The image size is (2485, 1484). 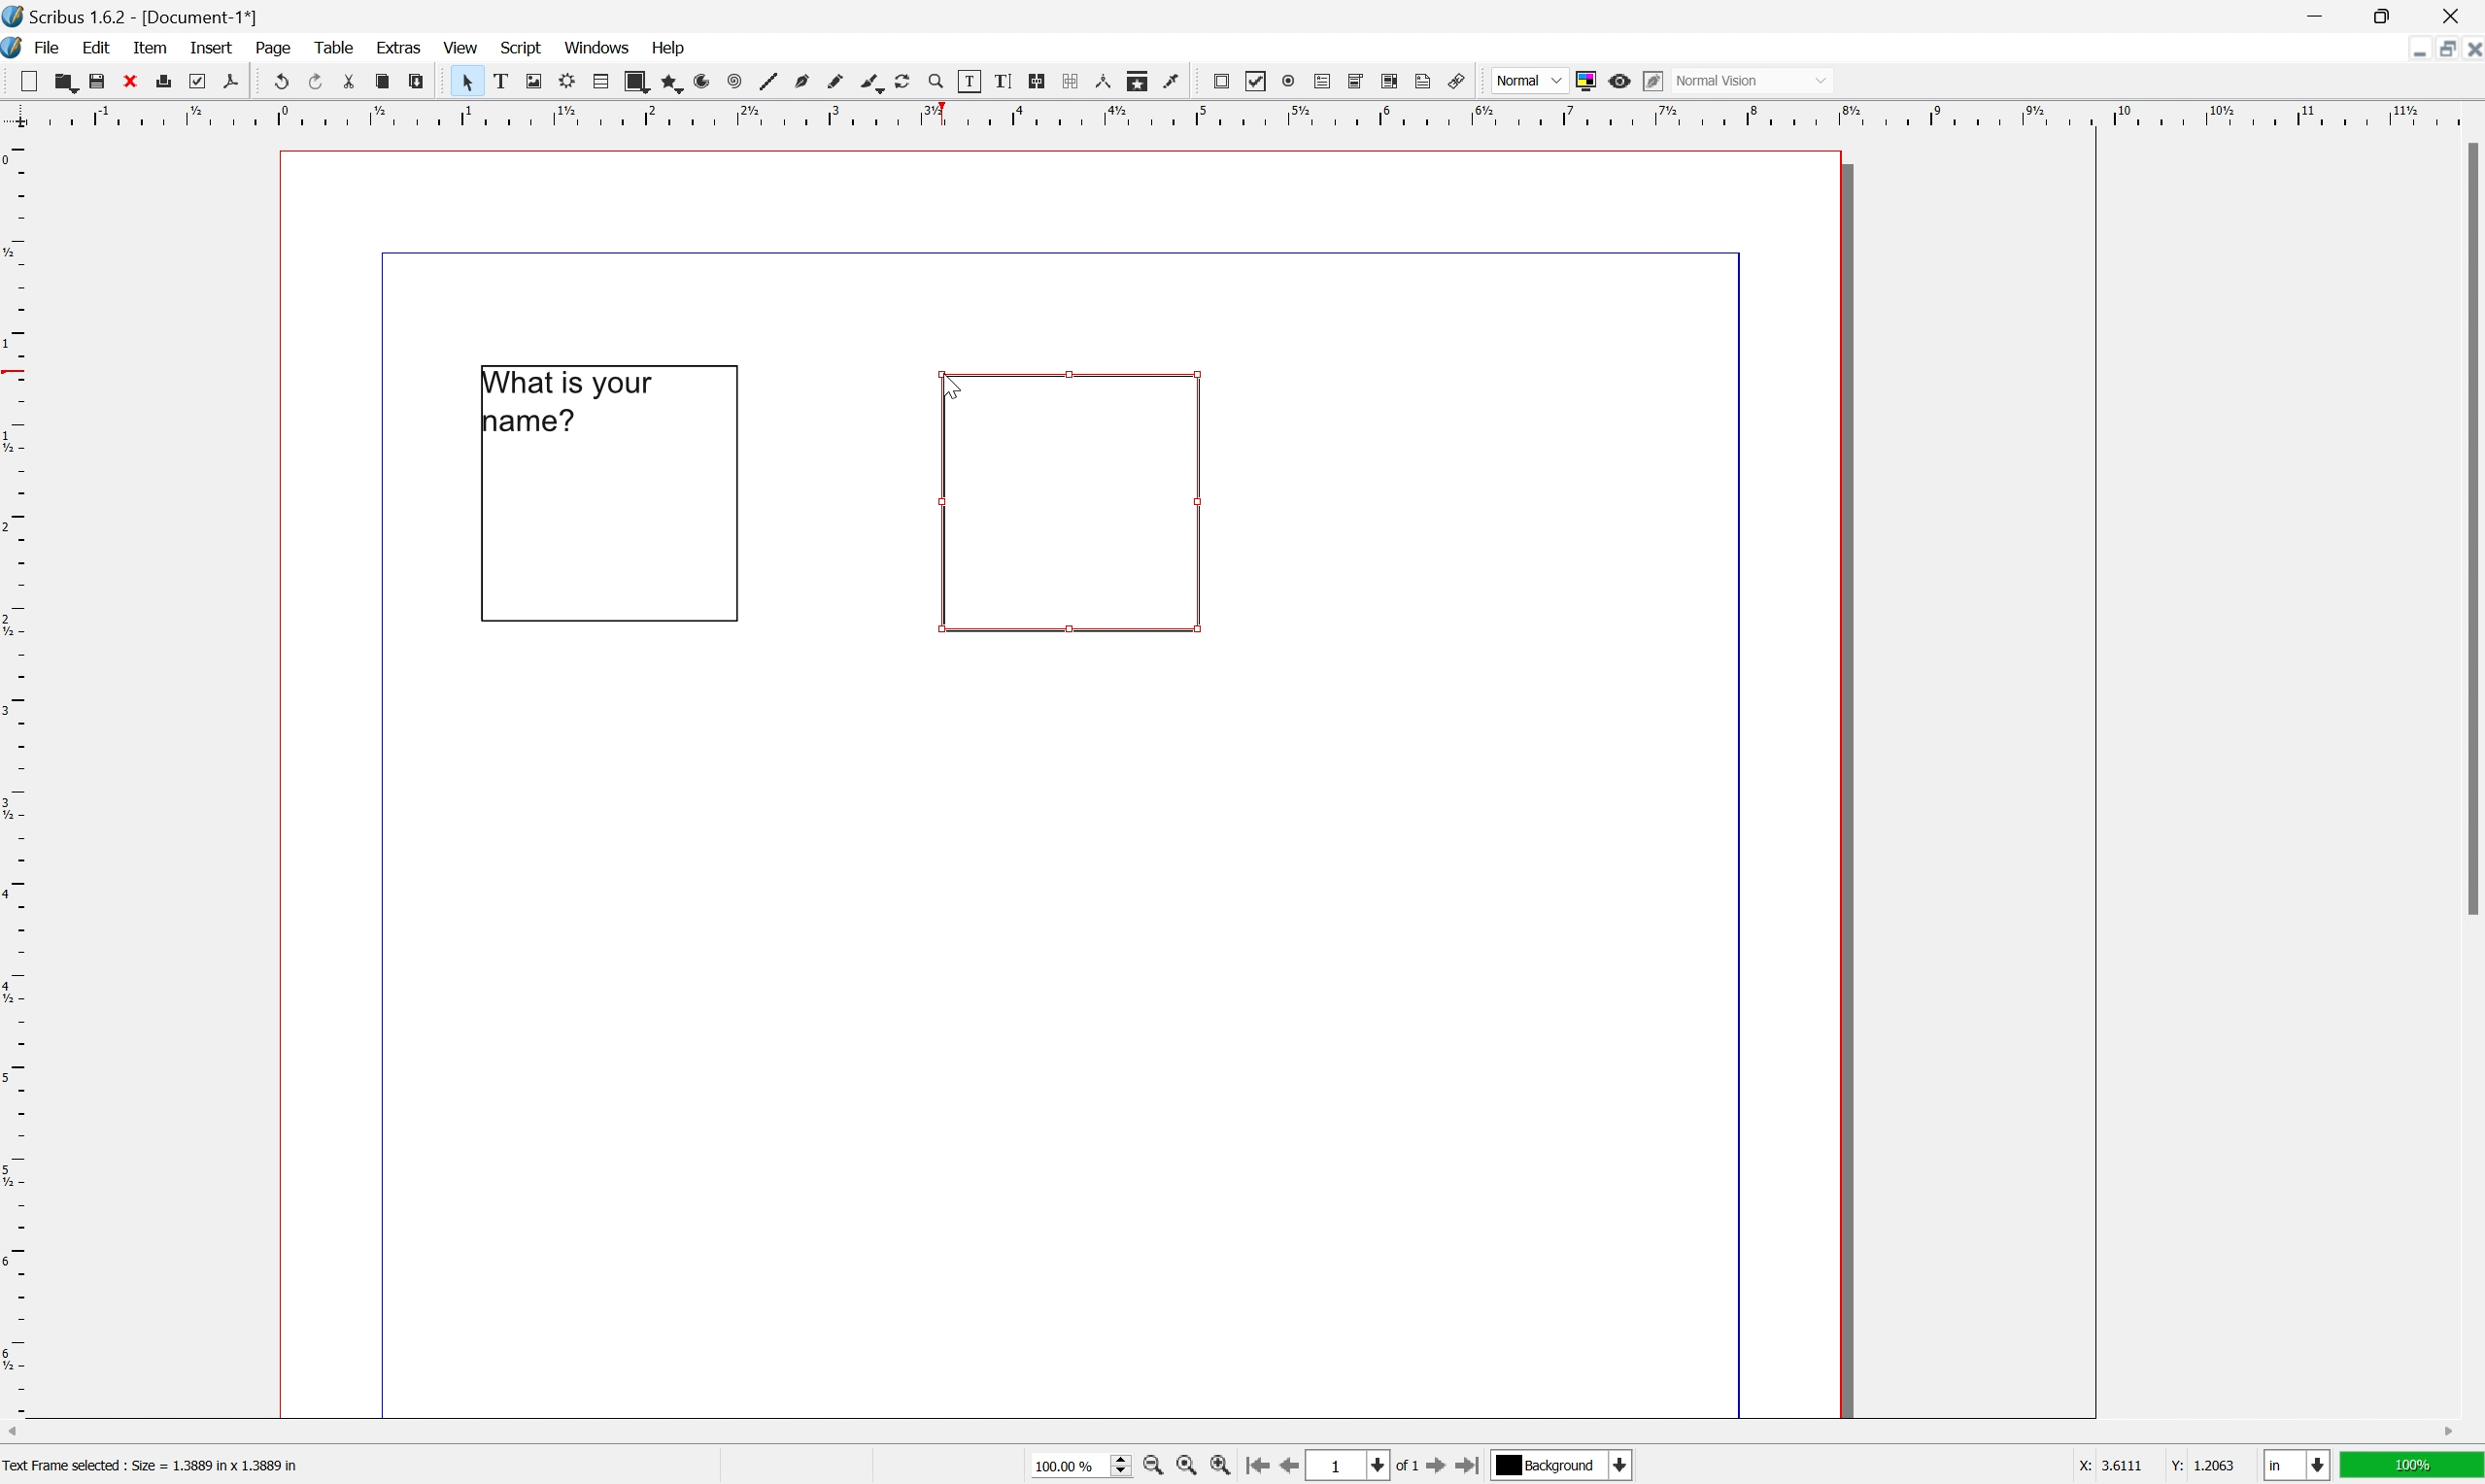 What do you see at coordinates (1223, 1468) in the screenshot?
I see `zoom in` at bounding box center [1223, 1468].